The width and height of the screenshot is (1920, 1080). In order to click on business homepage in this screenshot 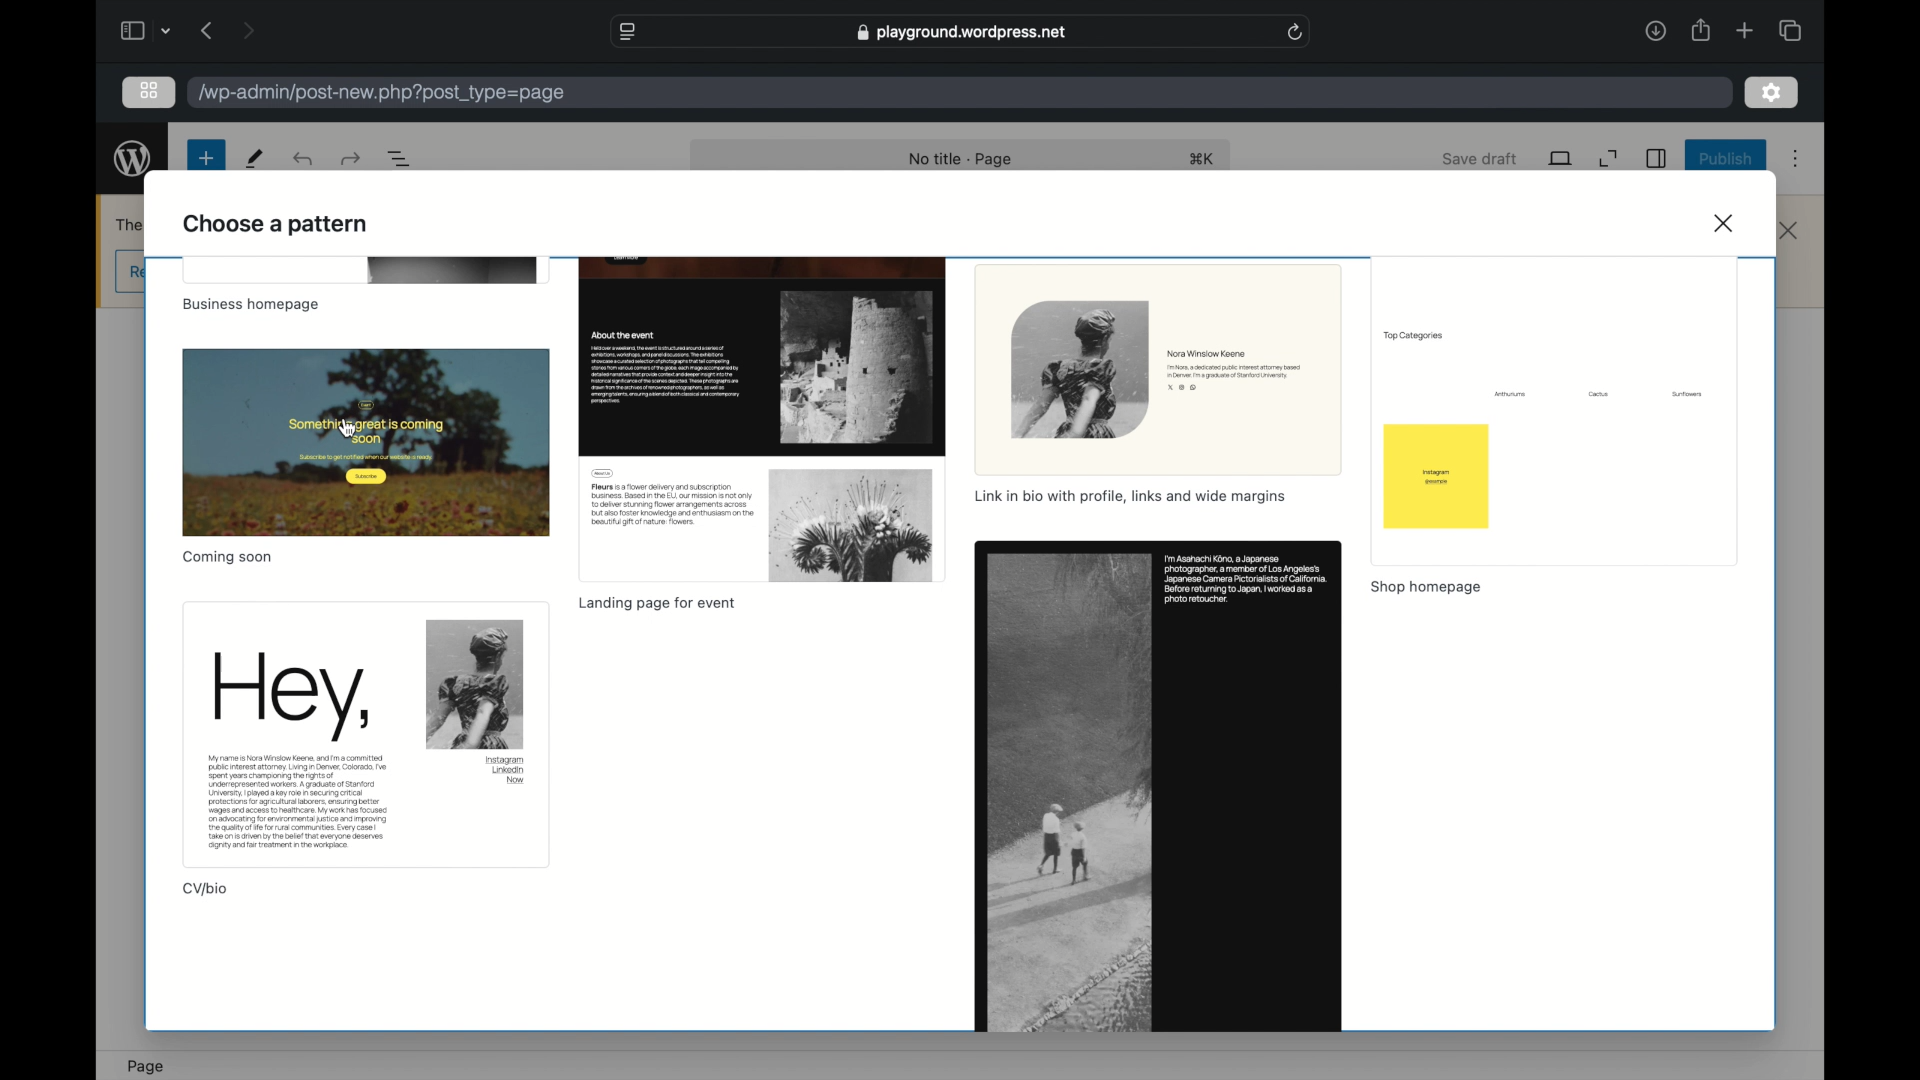, I will do `click(253, 306)`.